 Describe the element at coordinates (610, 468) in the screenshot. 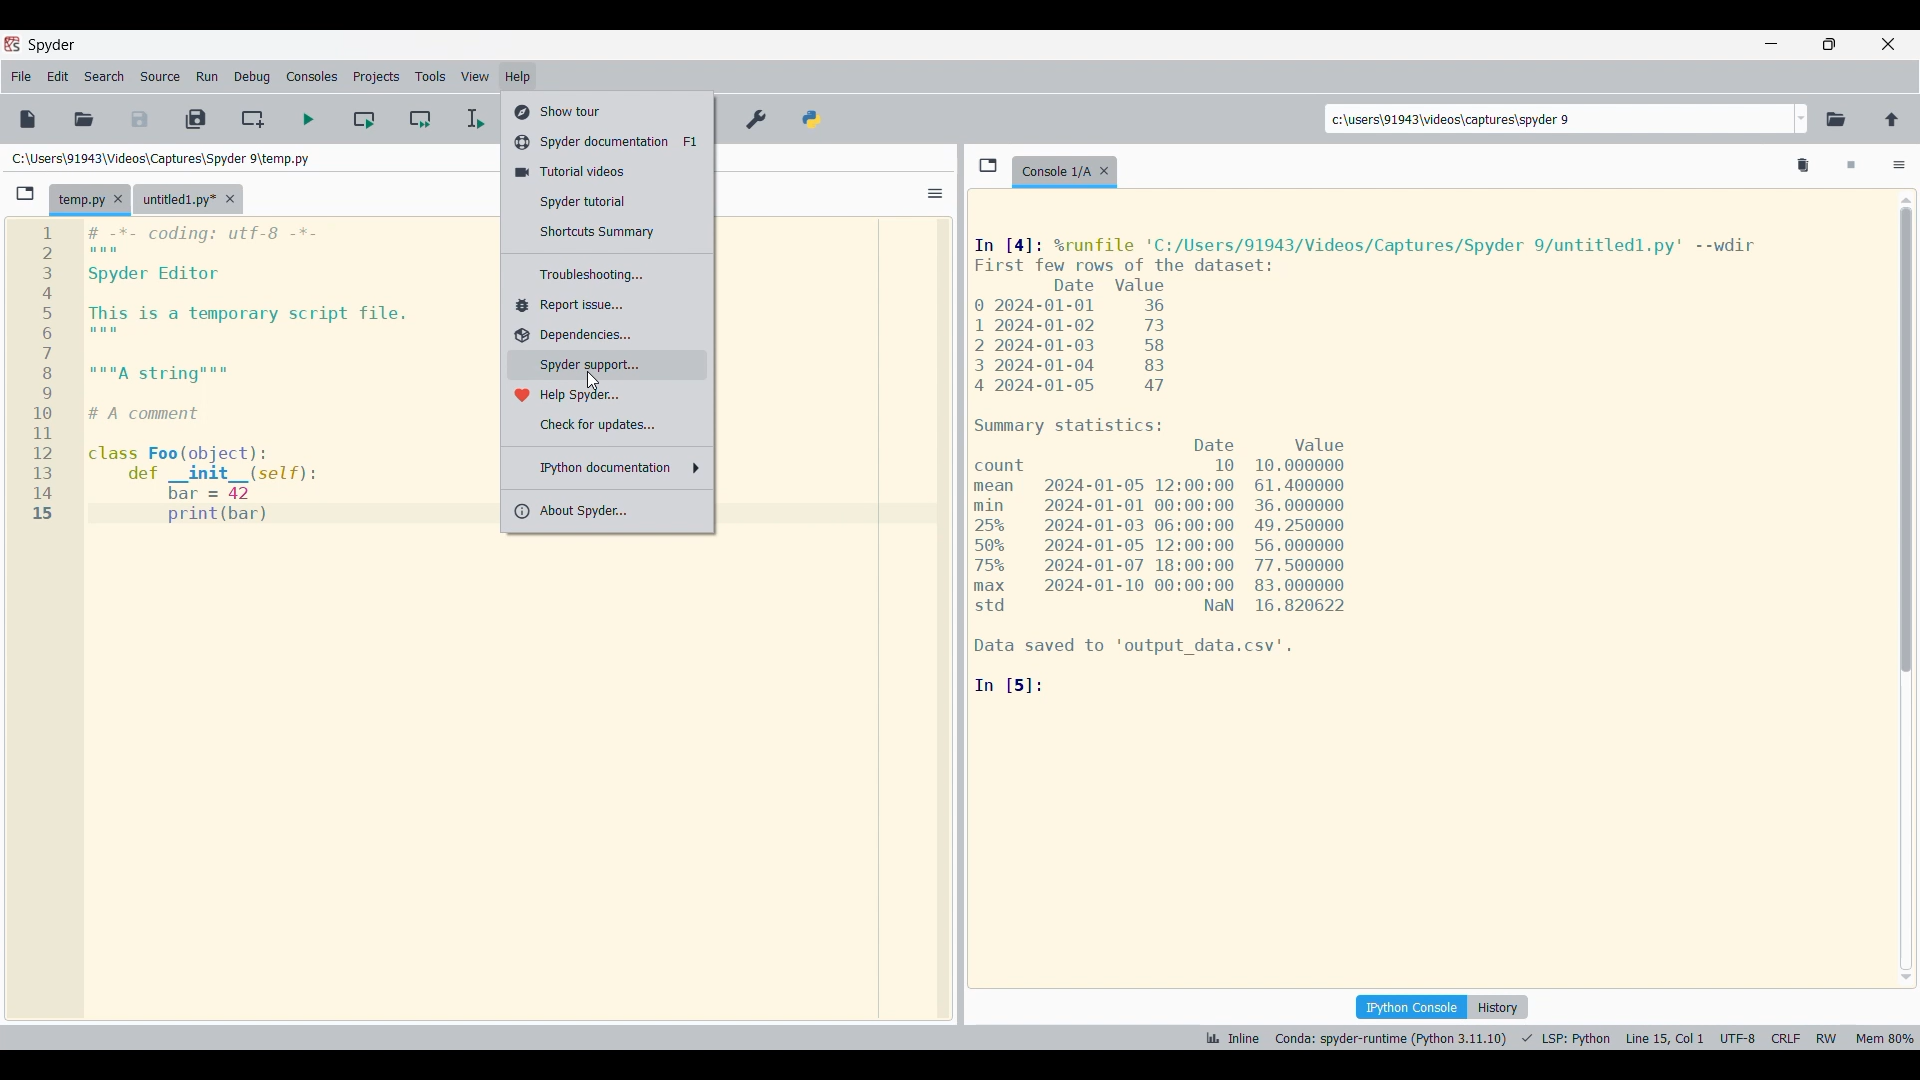

I see `IPython documentation options` at that location.